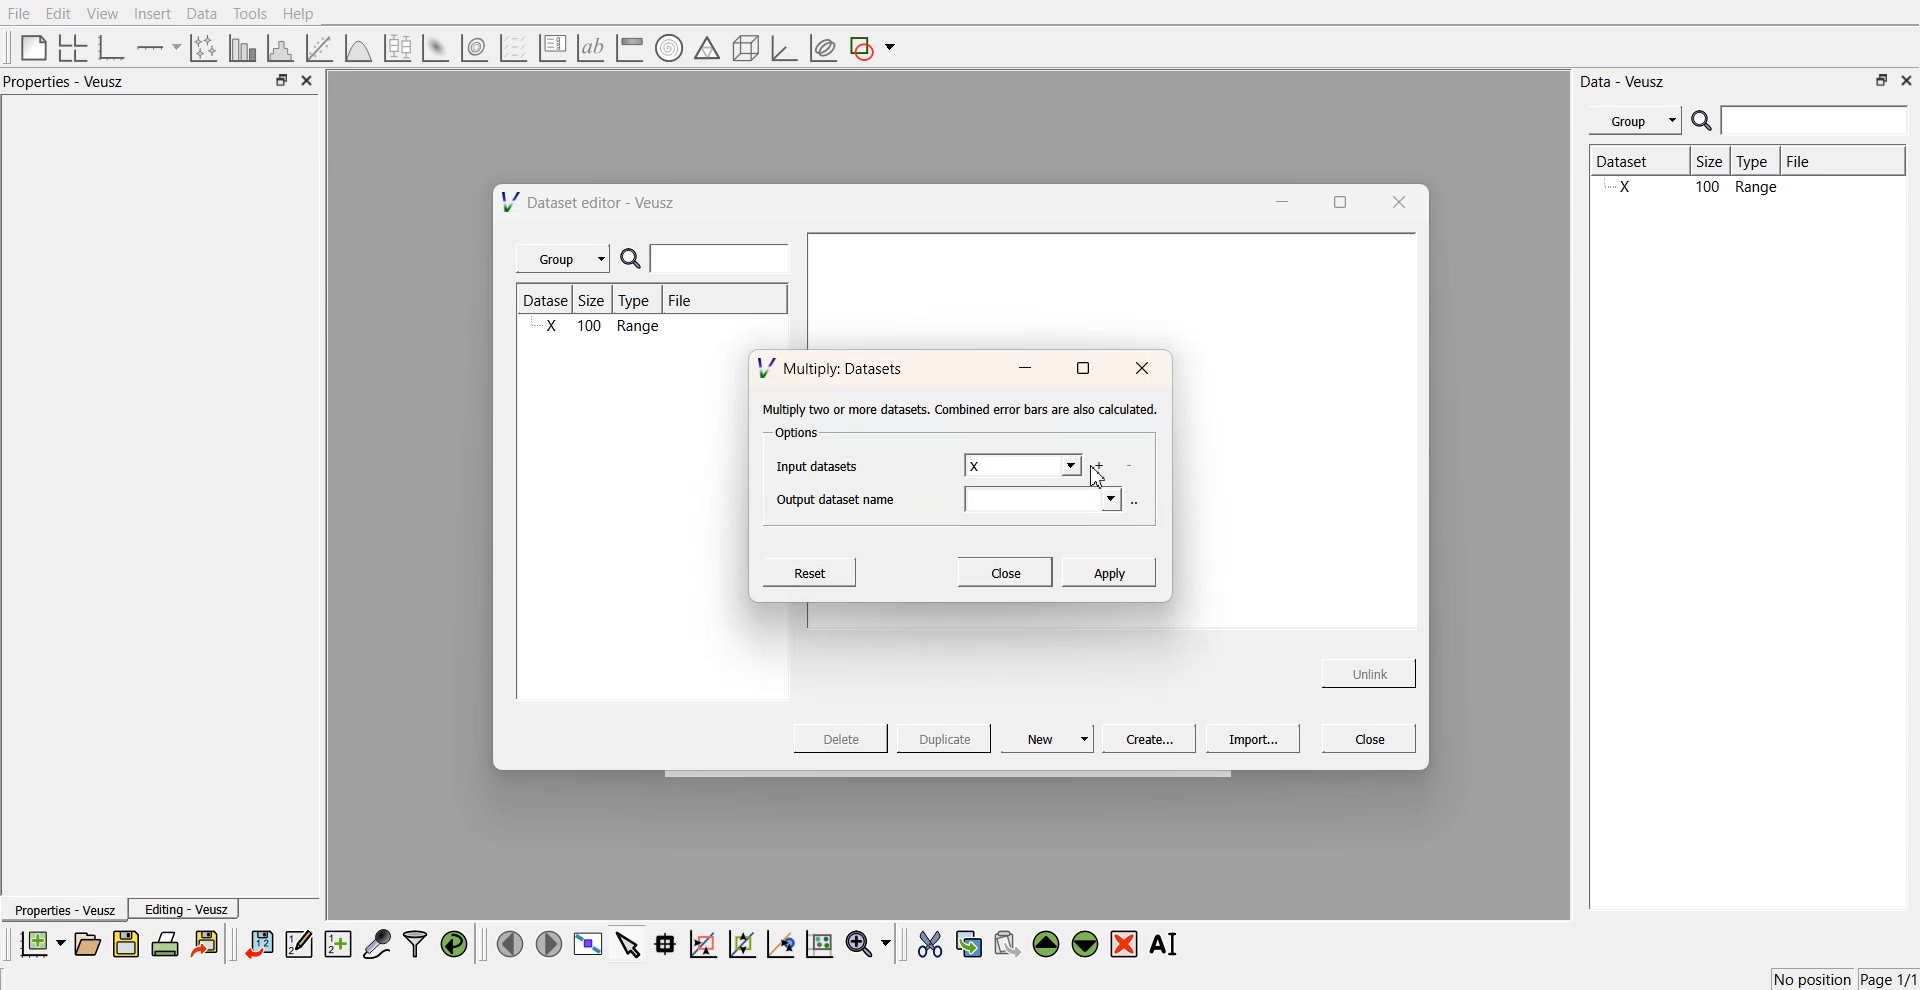 The width and height of the screenshot is (1920, 990). What do you see at coordinates (1129, 467) in the screenshot?
I see `delete datasets` at bounding box center [1129, 467].